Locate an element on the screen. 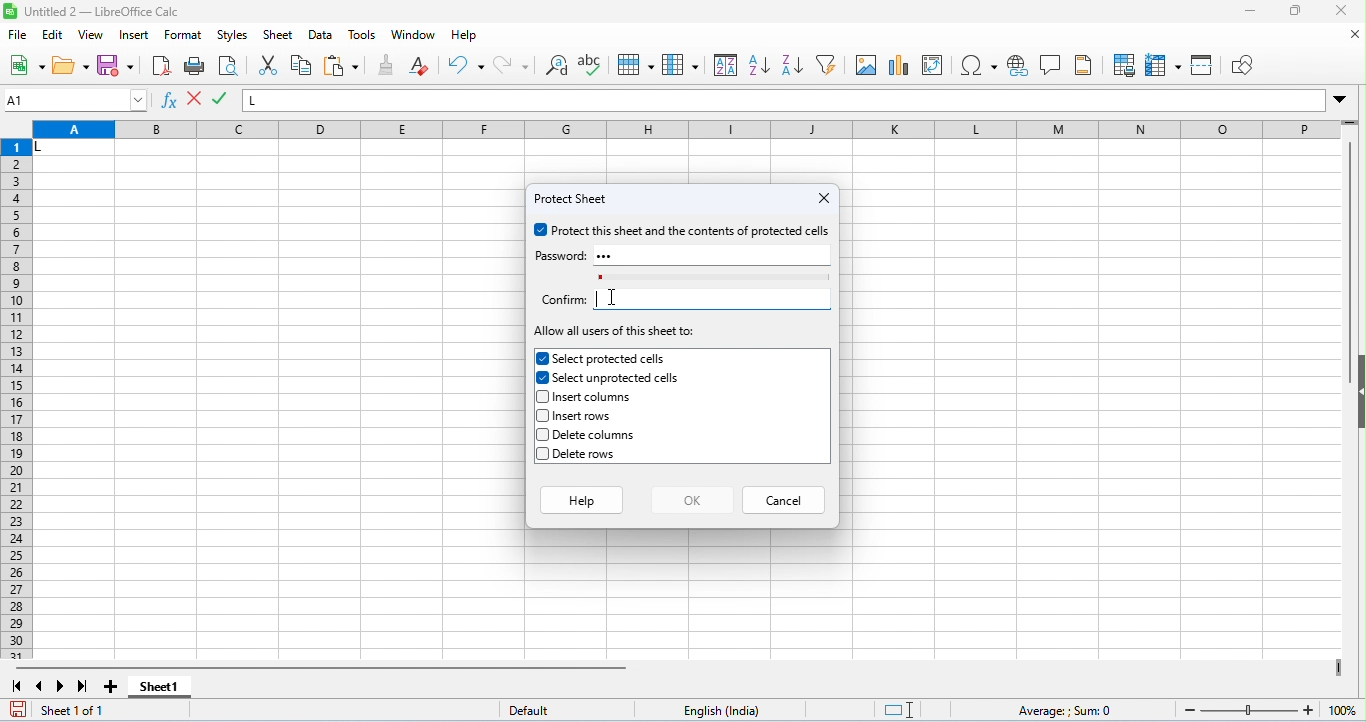 The width and height of the screenshot is (1366, 722). sheet 1 of 1 is located at coordinates (78, 711).